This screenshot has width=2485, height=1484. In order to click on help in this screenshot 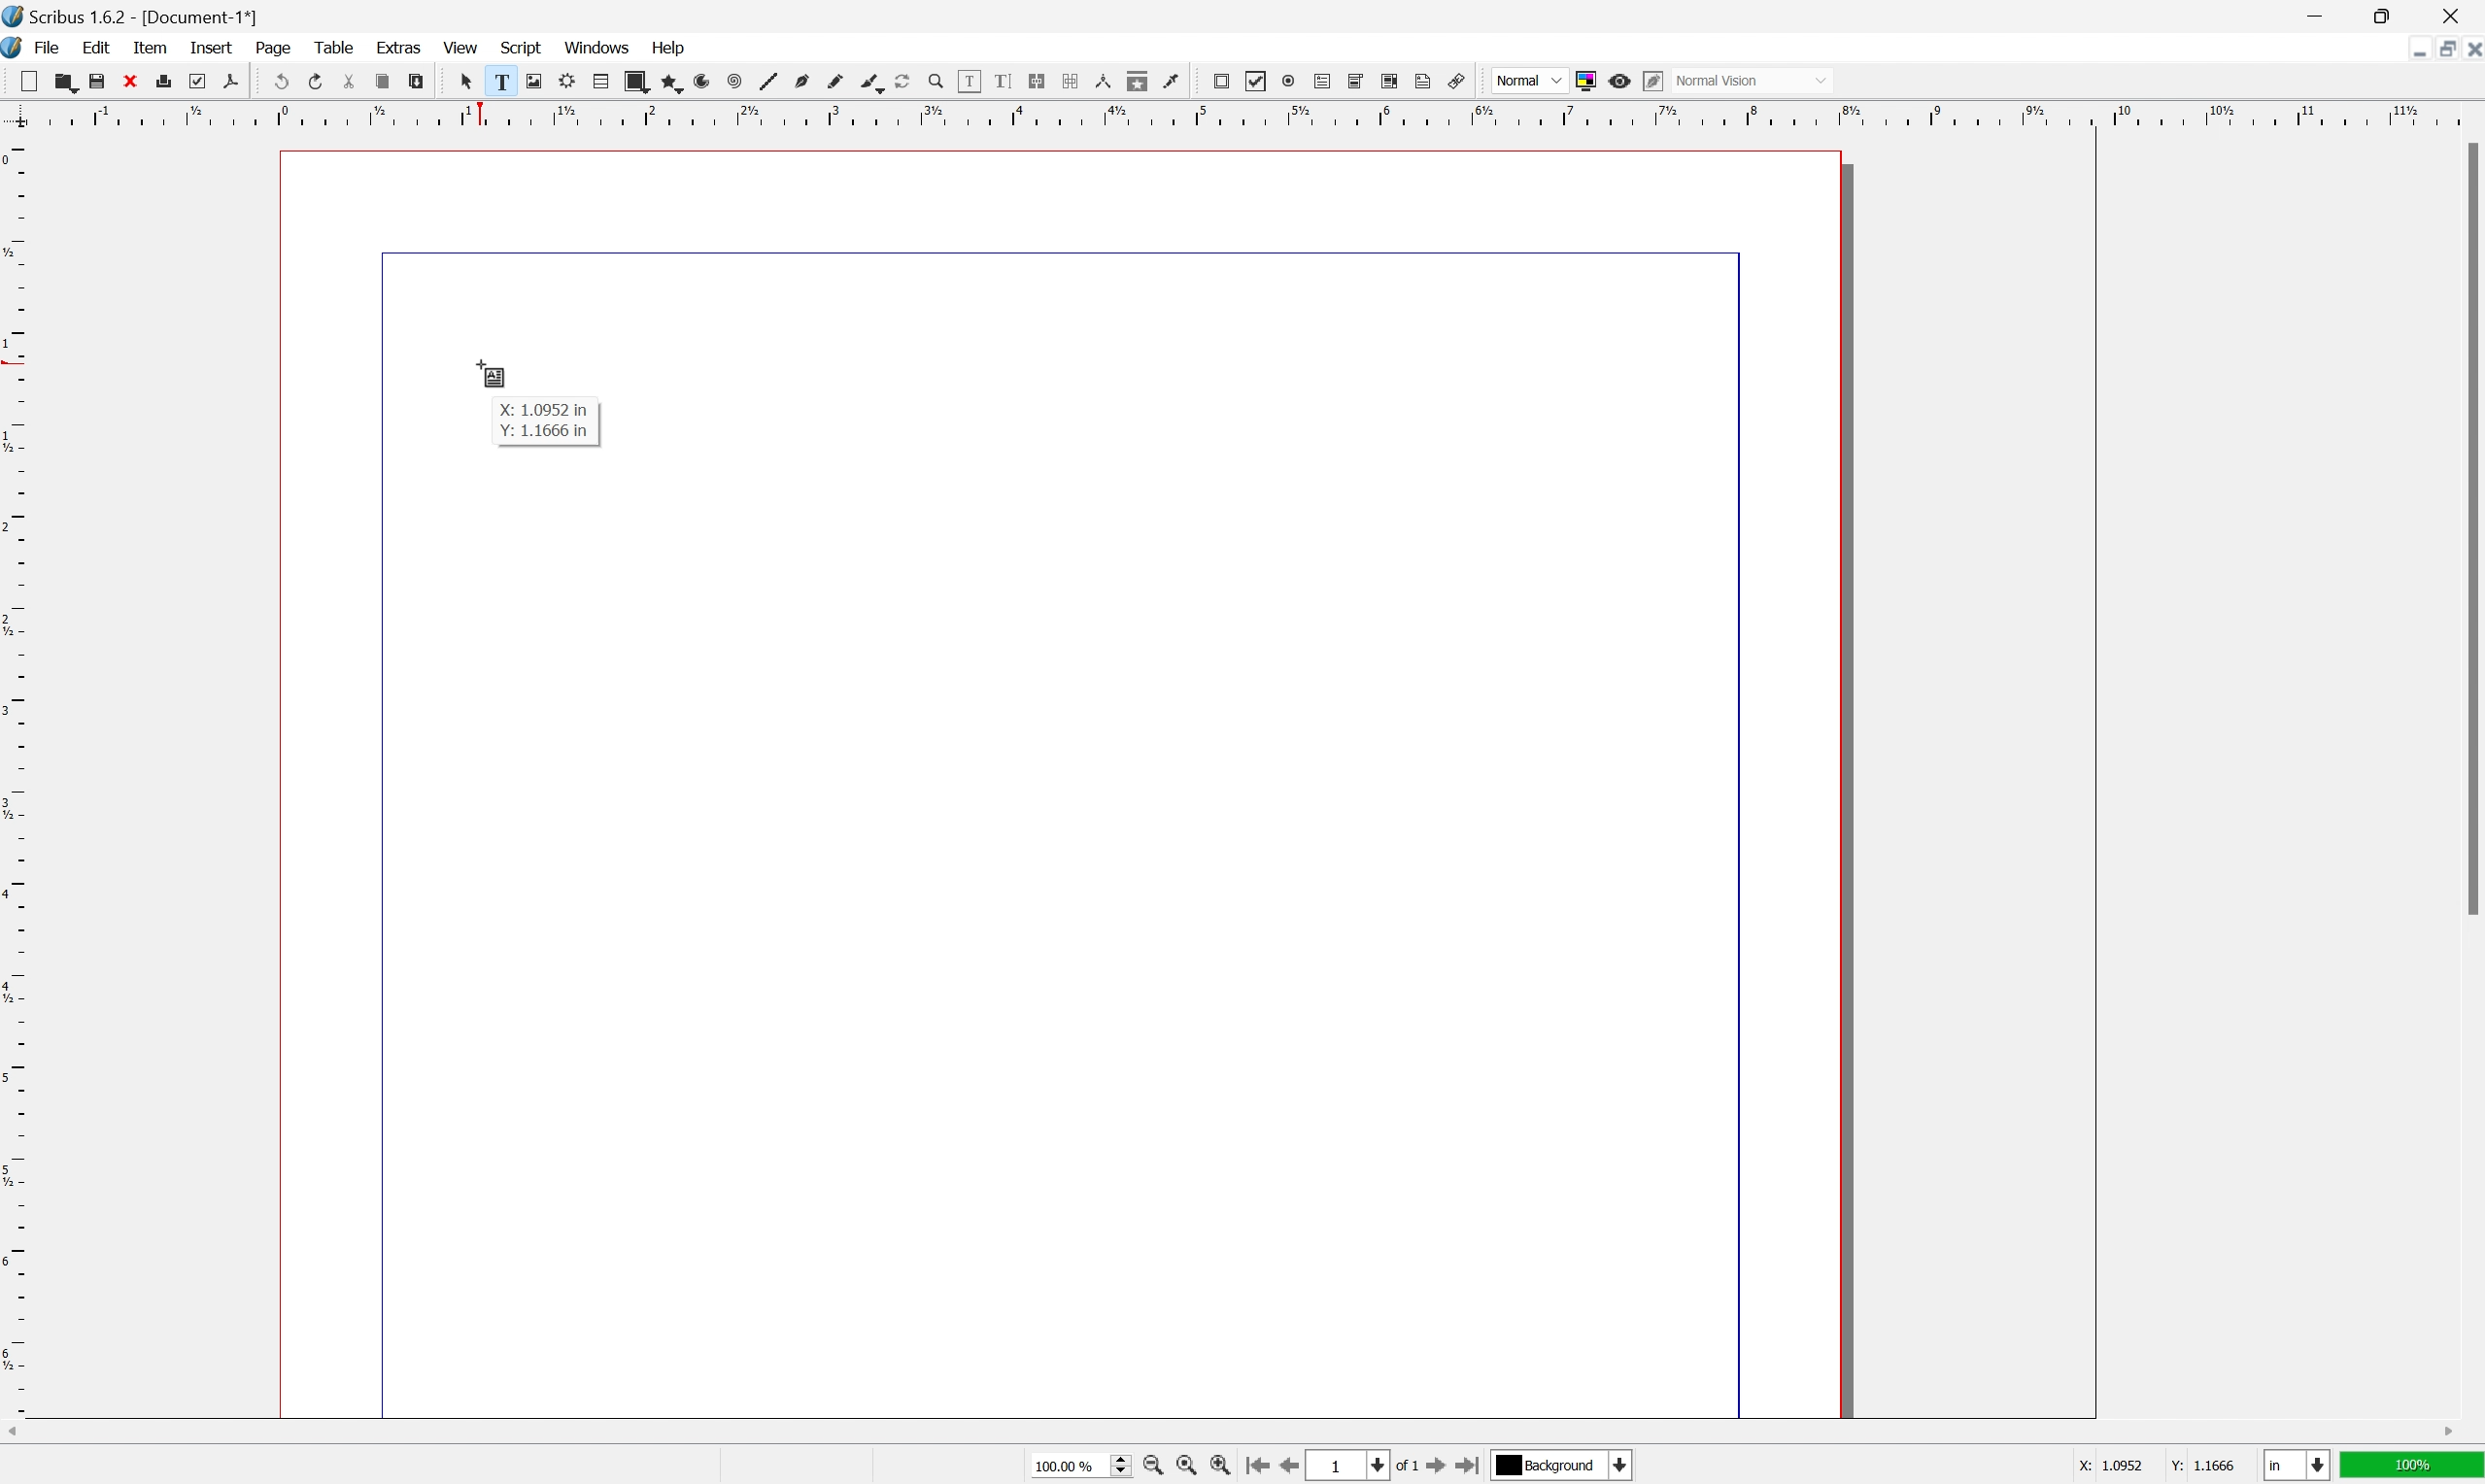, I will do `click(670, 46)`.